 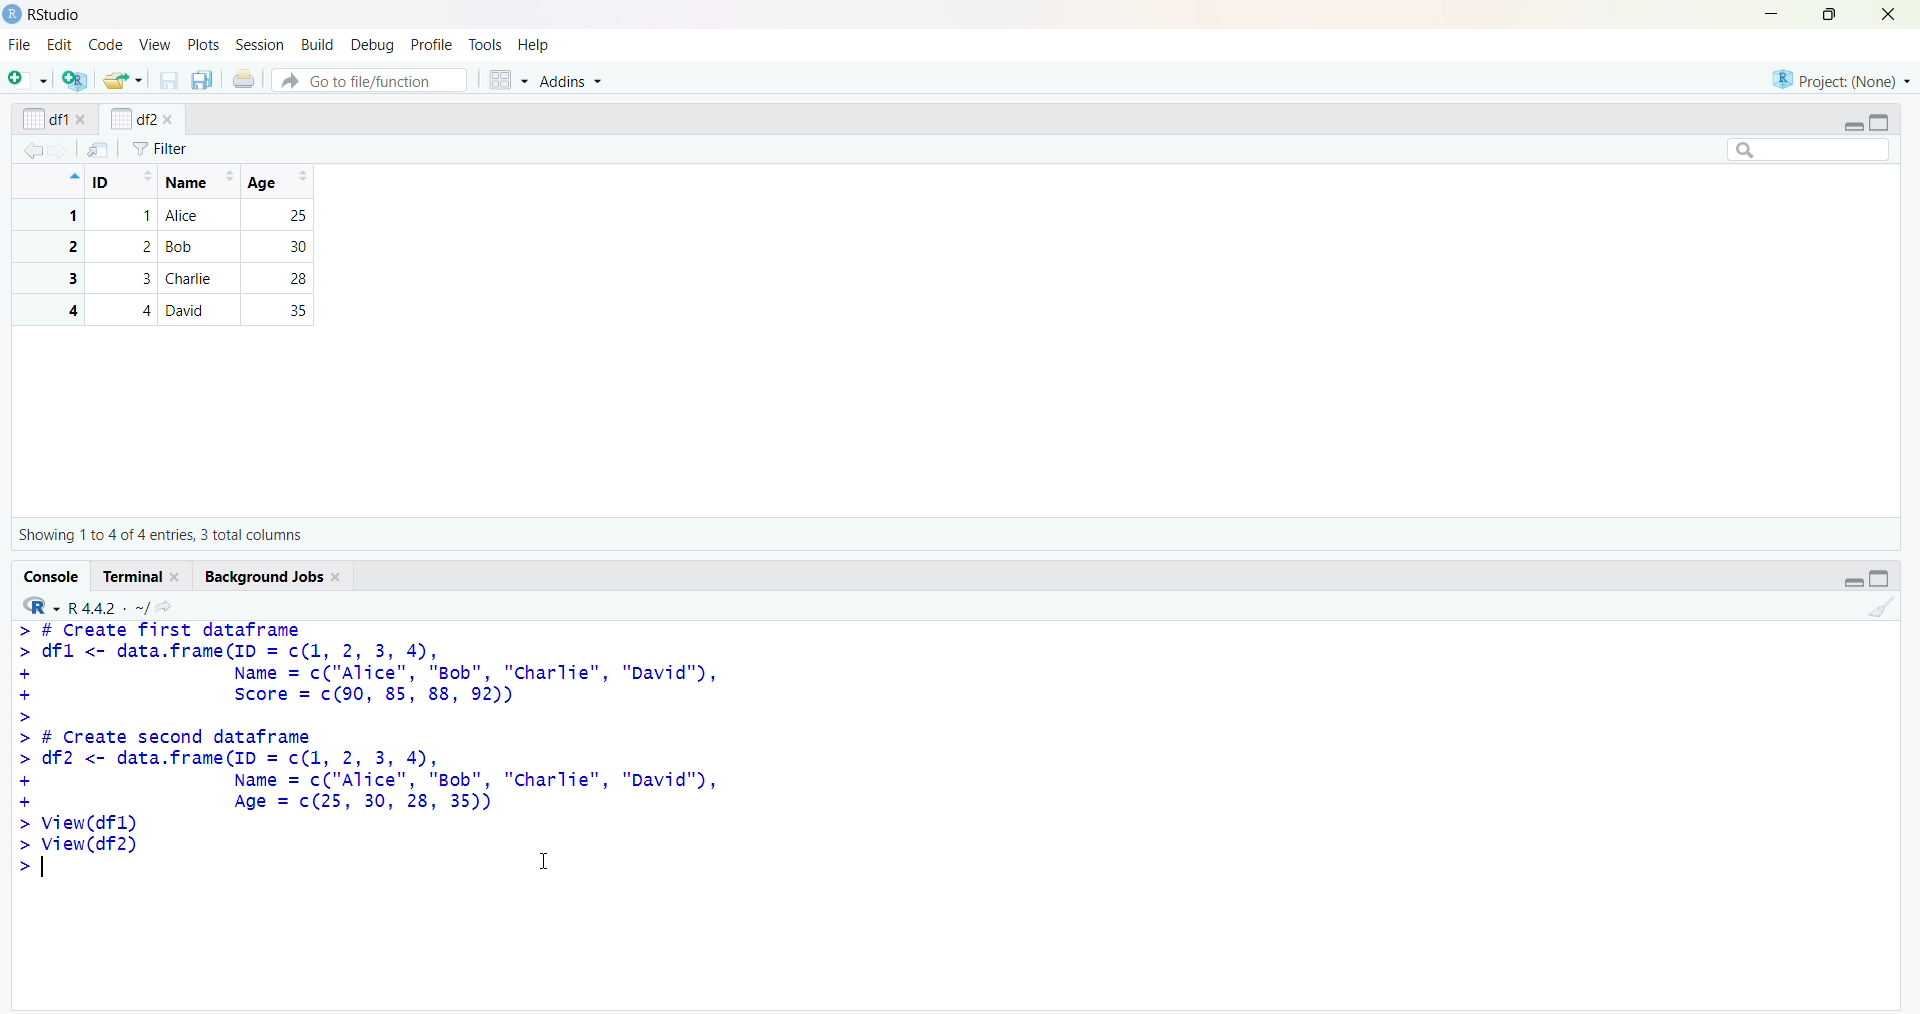 I want to click on Name, so click(x=198, y=182).